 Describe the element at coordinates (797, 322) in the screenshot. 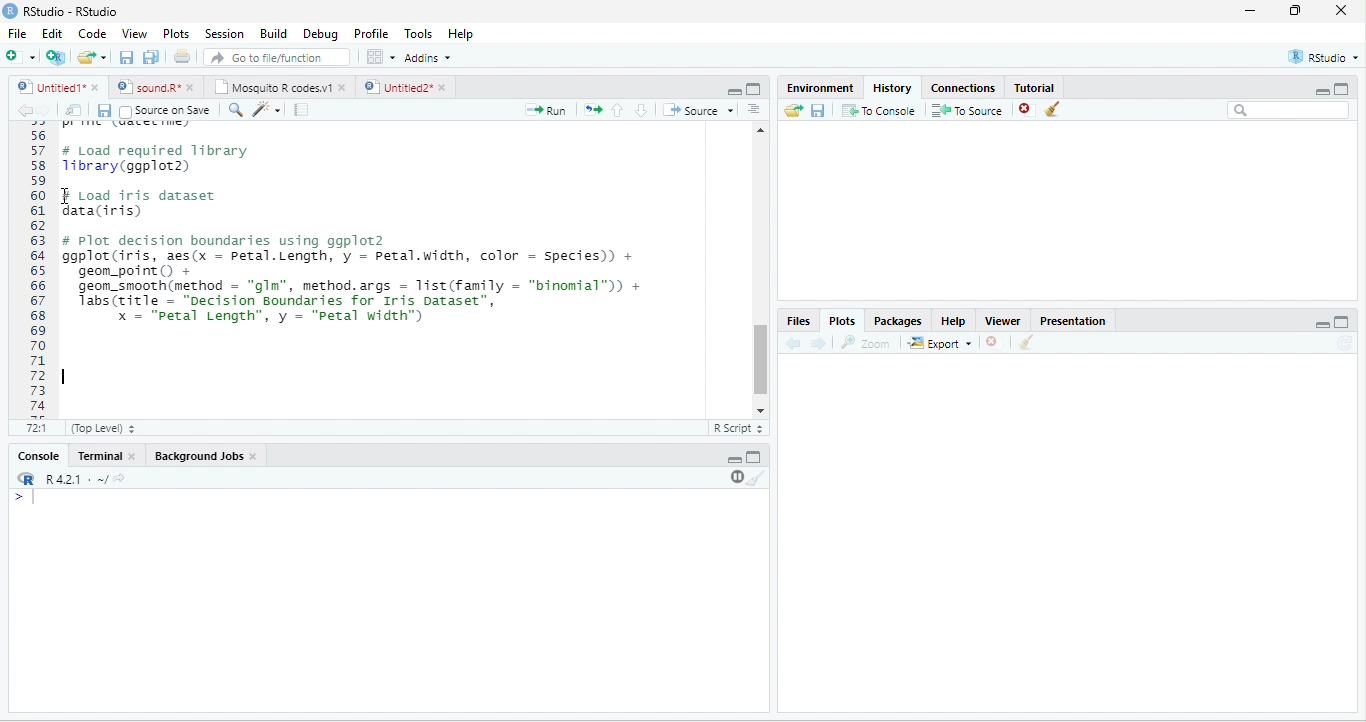

I see `Files` at that location.